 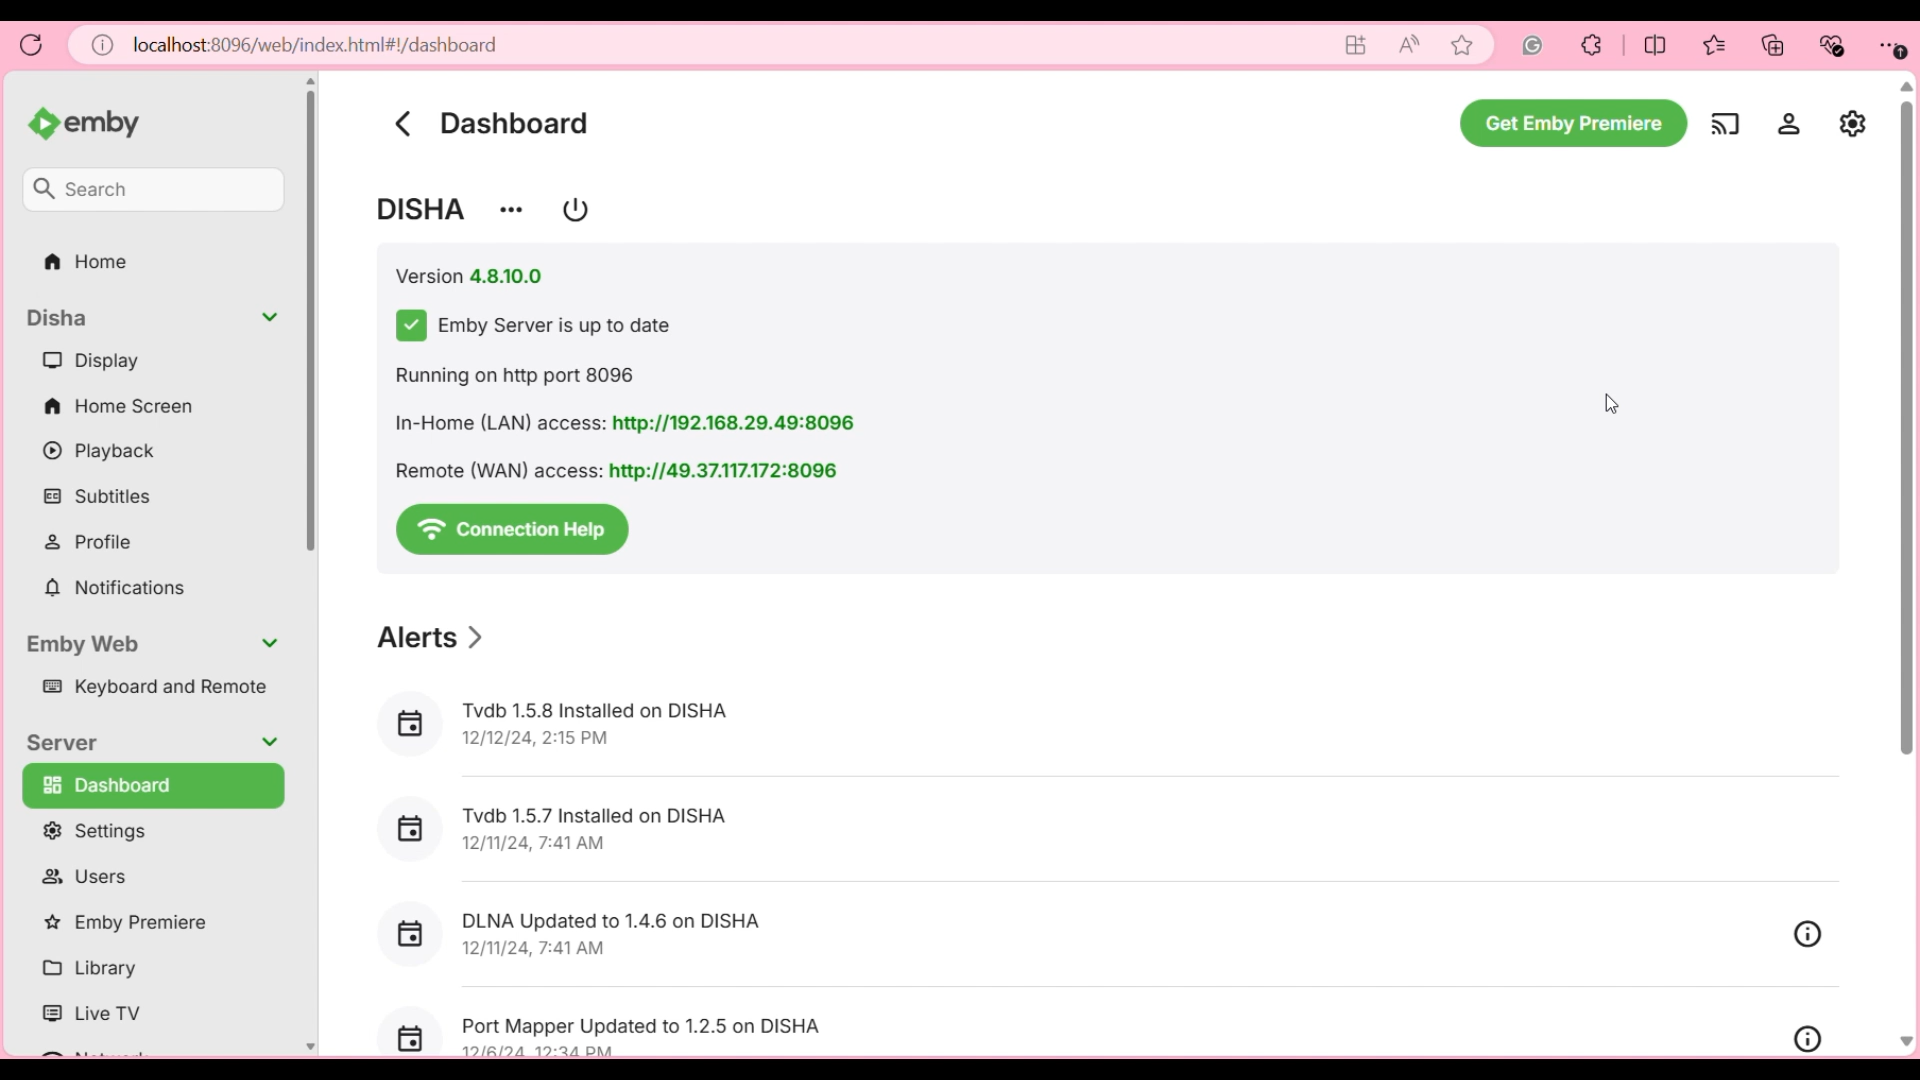 I want to click on In-Home (LAN) access: http://192.168.29.49:8096, so click(x=628, y=423).